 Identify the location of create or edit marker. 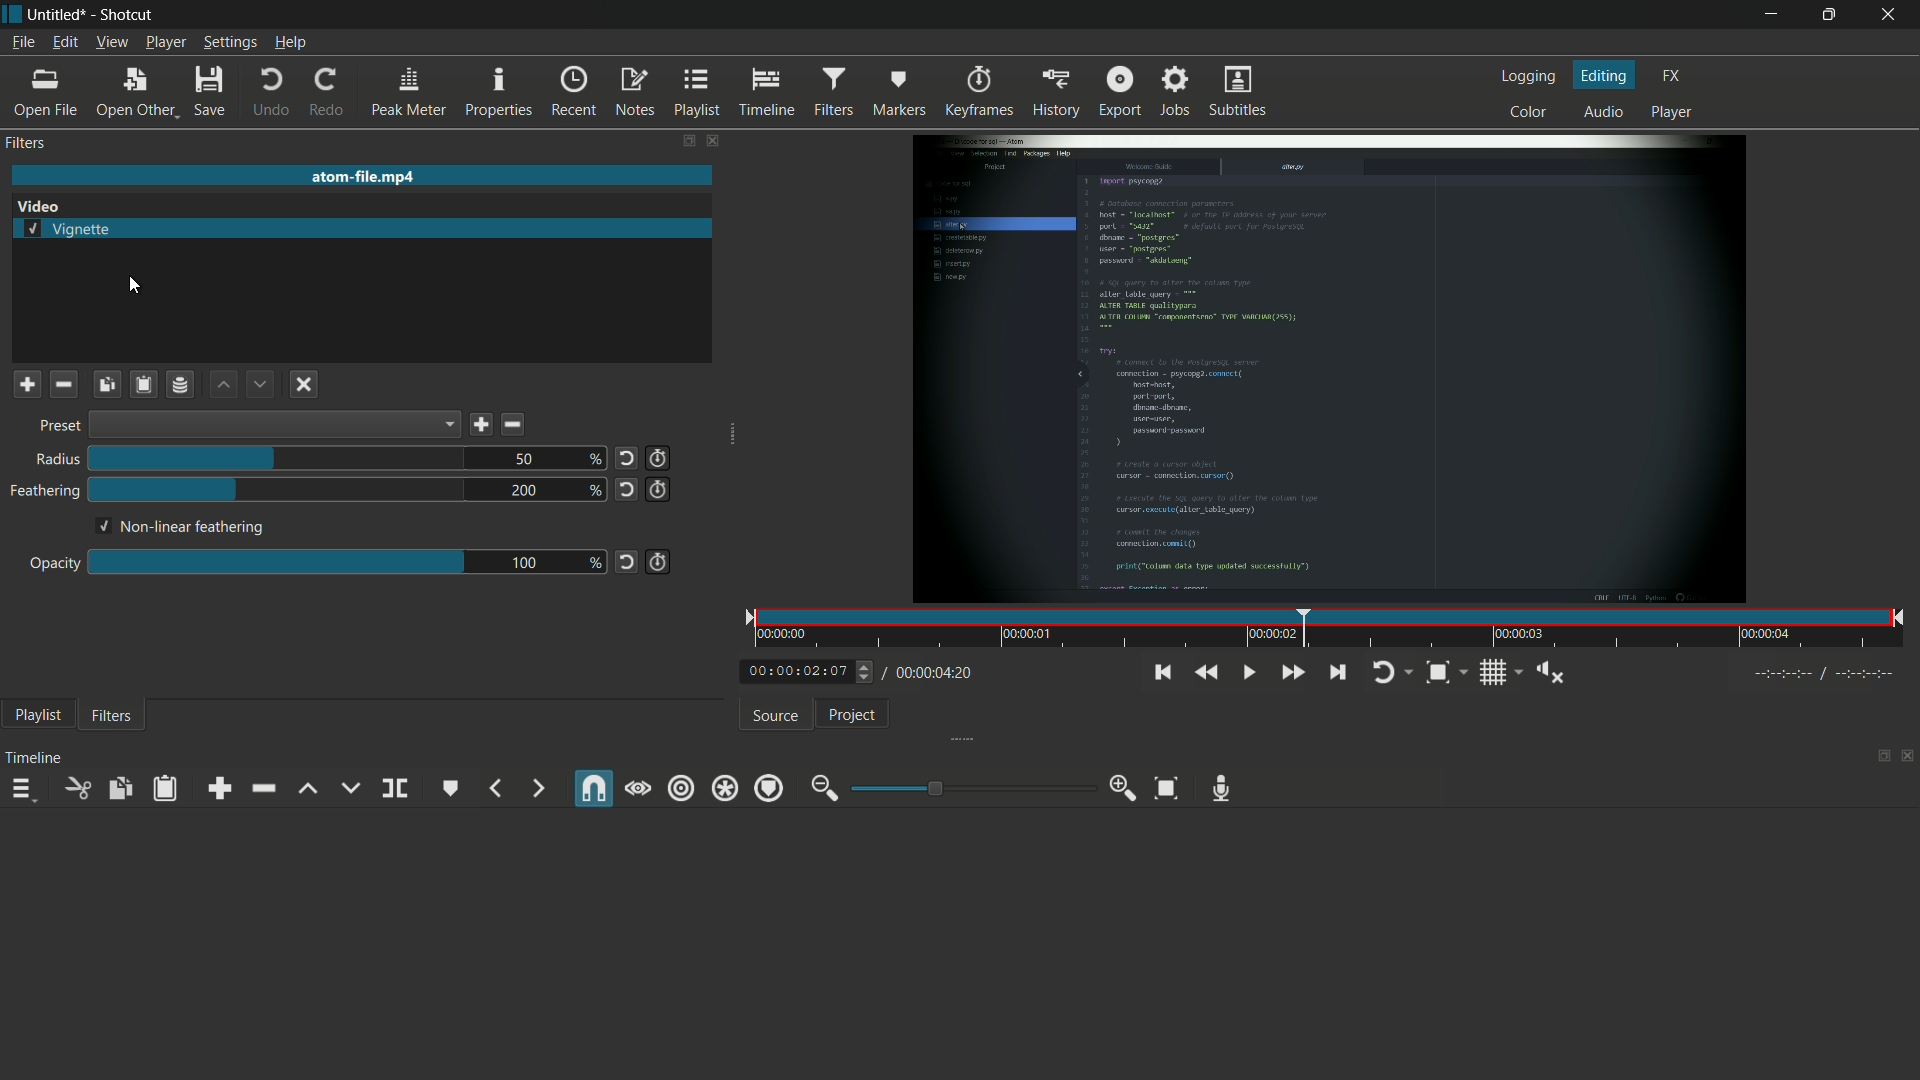
(452, 789).